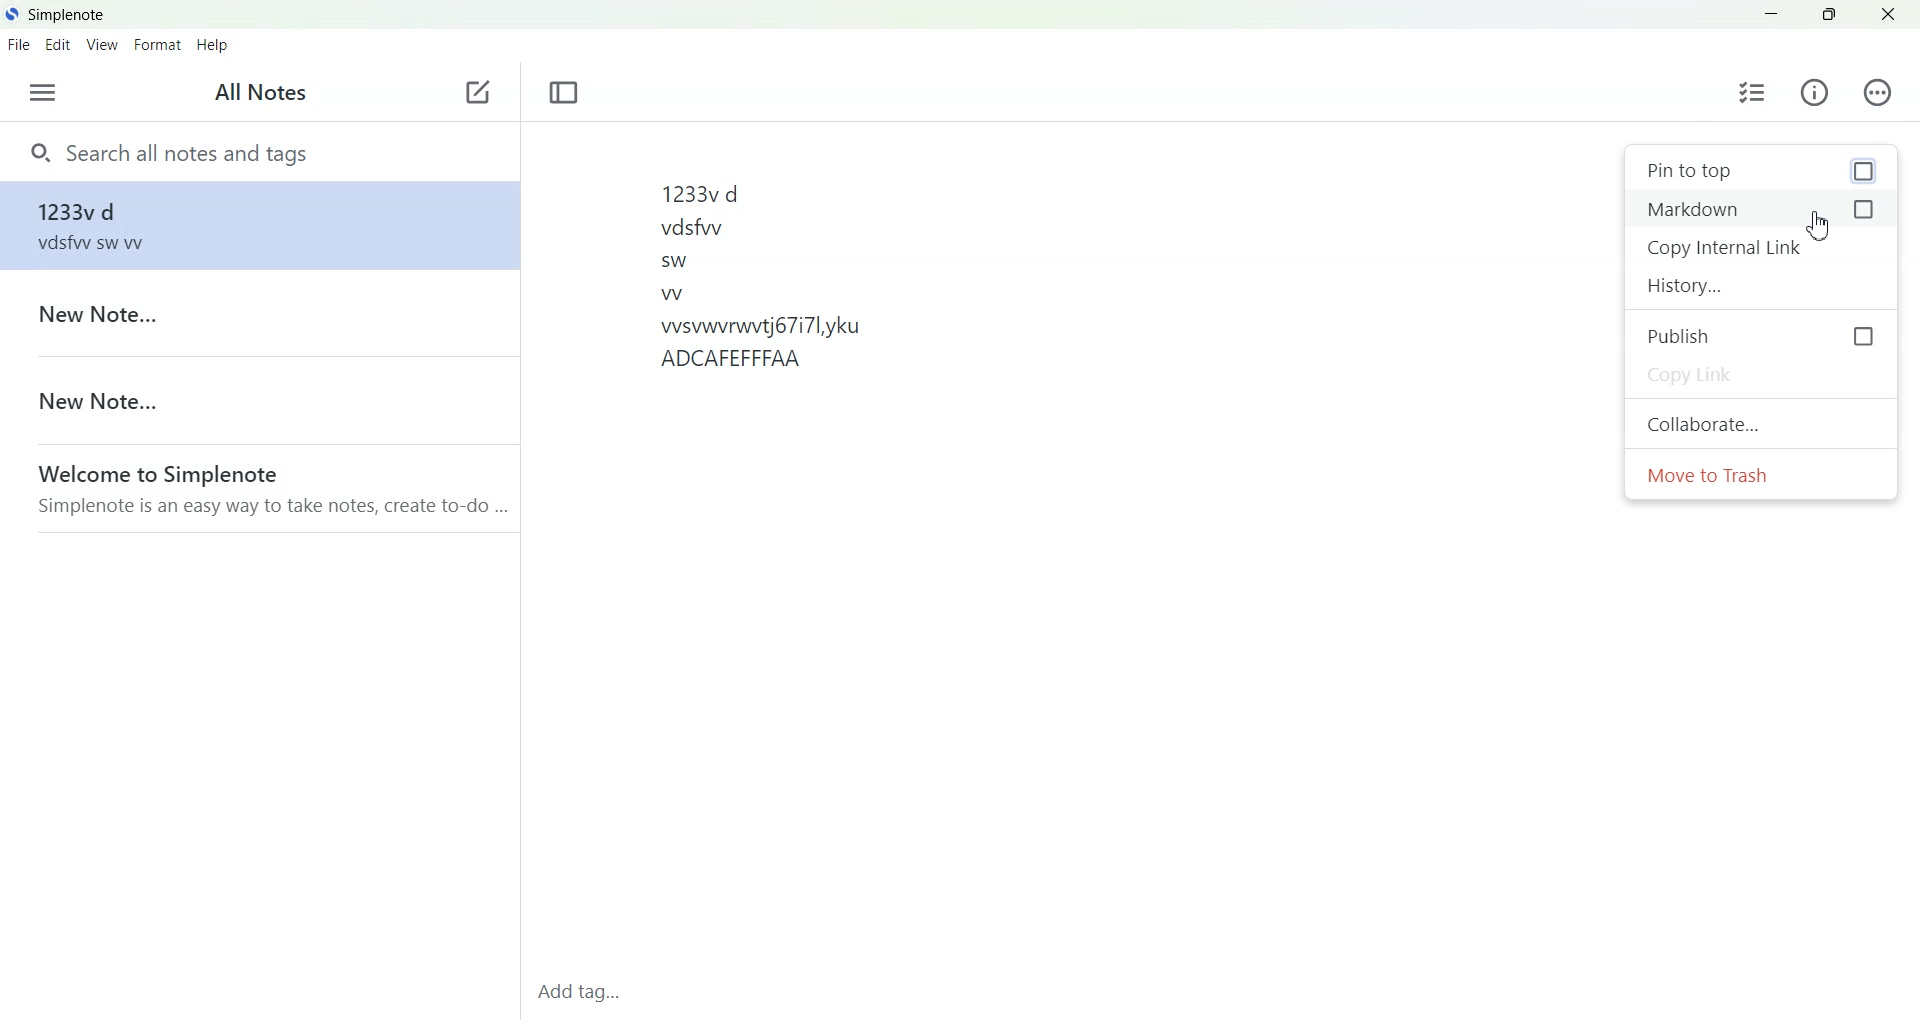  What do you see at coordinates (1761, 248) in the screenshot?
I see `Copy Internal link` at bounding box center [1761, 248].